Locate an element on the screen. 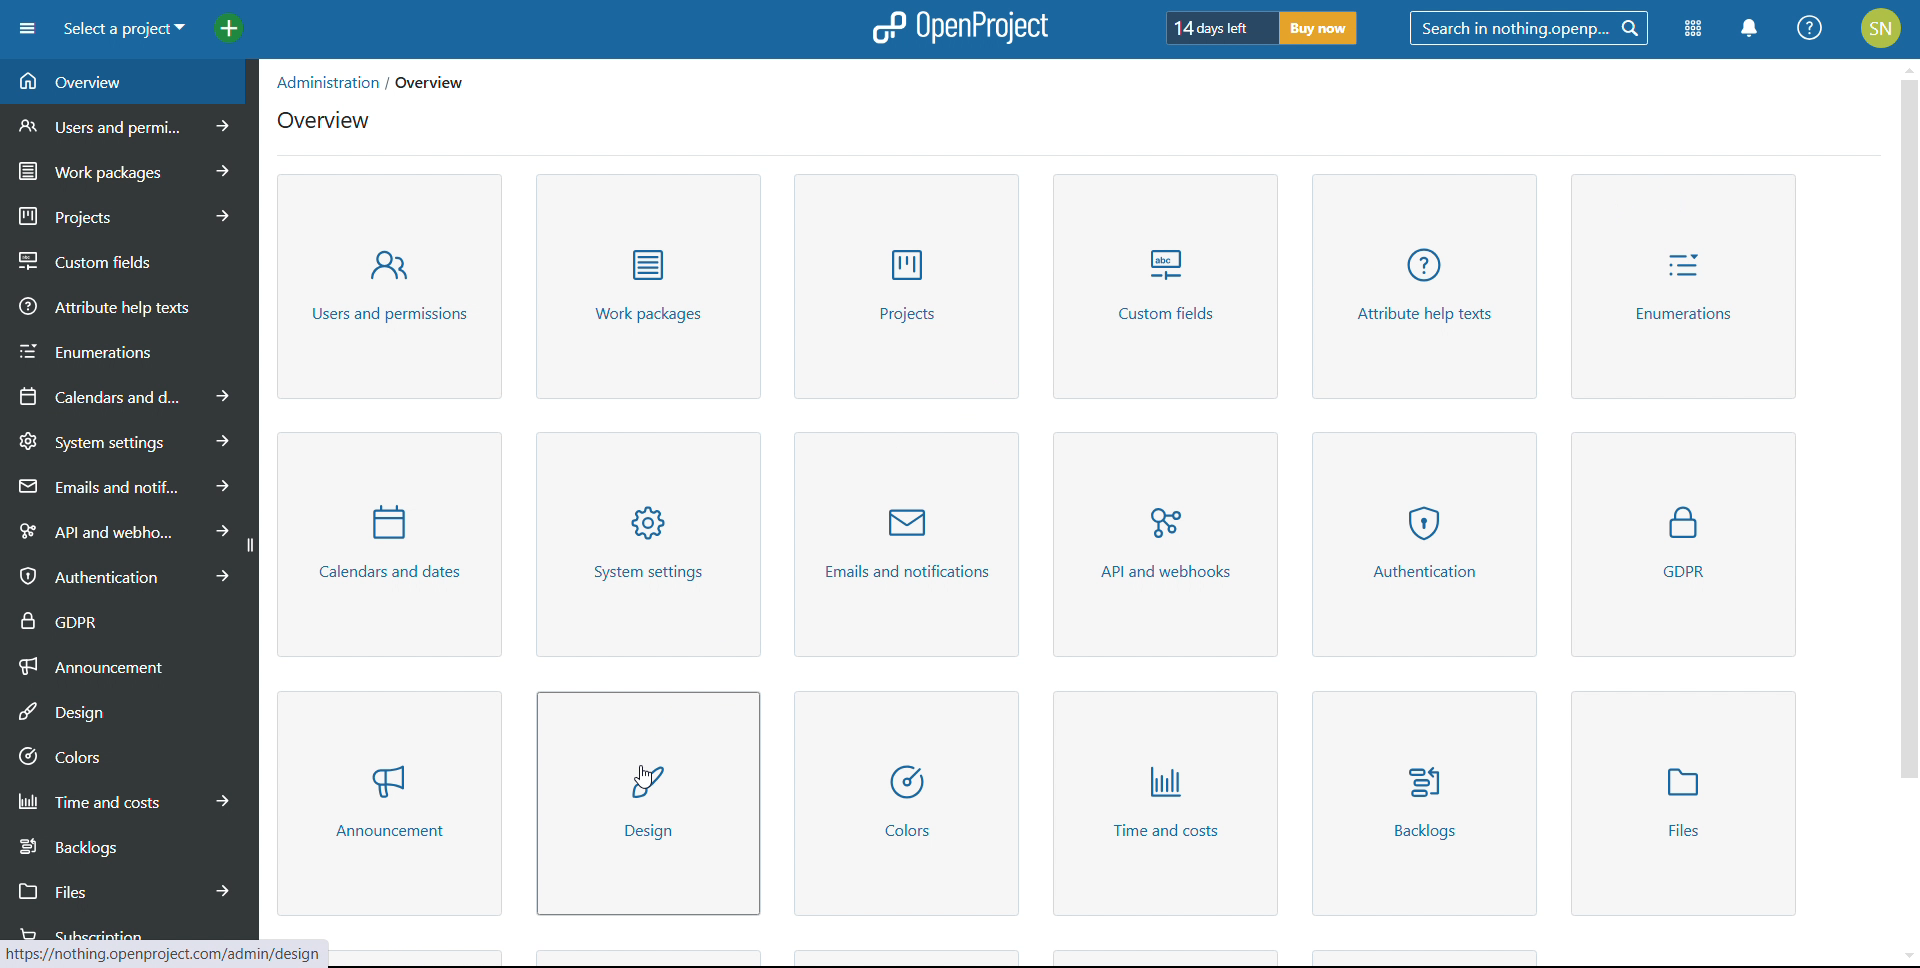 The width and height of the screenshot is (1920, 968). announcement is located at coordinates (390, 803).